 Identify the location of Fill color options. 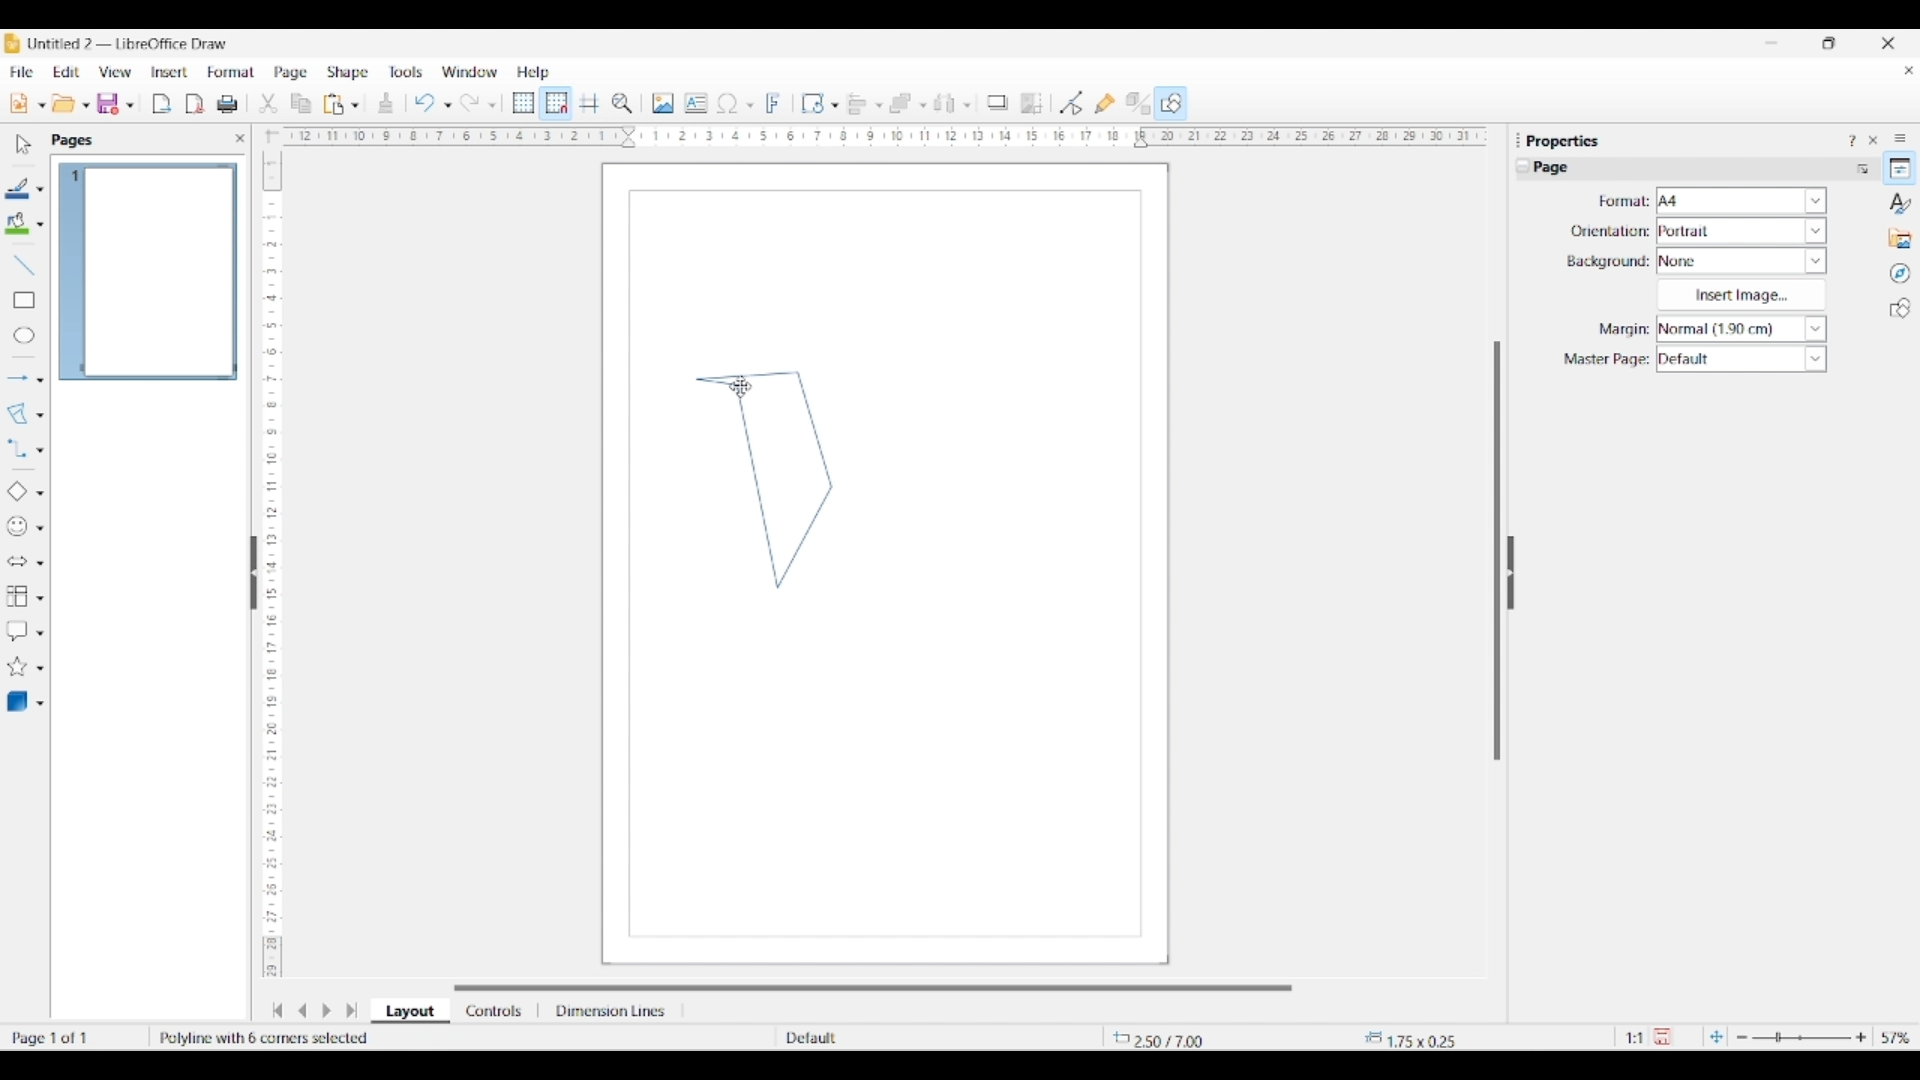
(40, 225).